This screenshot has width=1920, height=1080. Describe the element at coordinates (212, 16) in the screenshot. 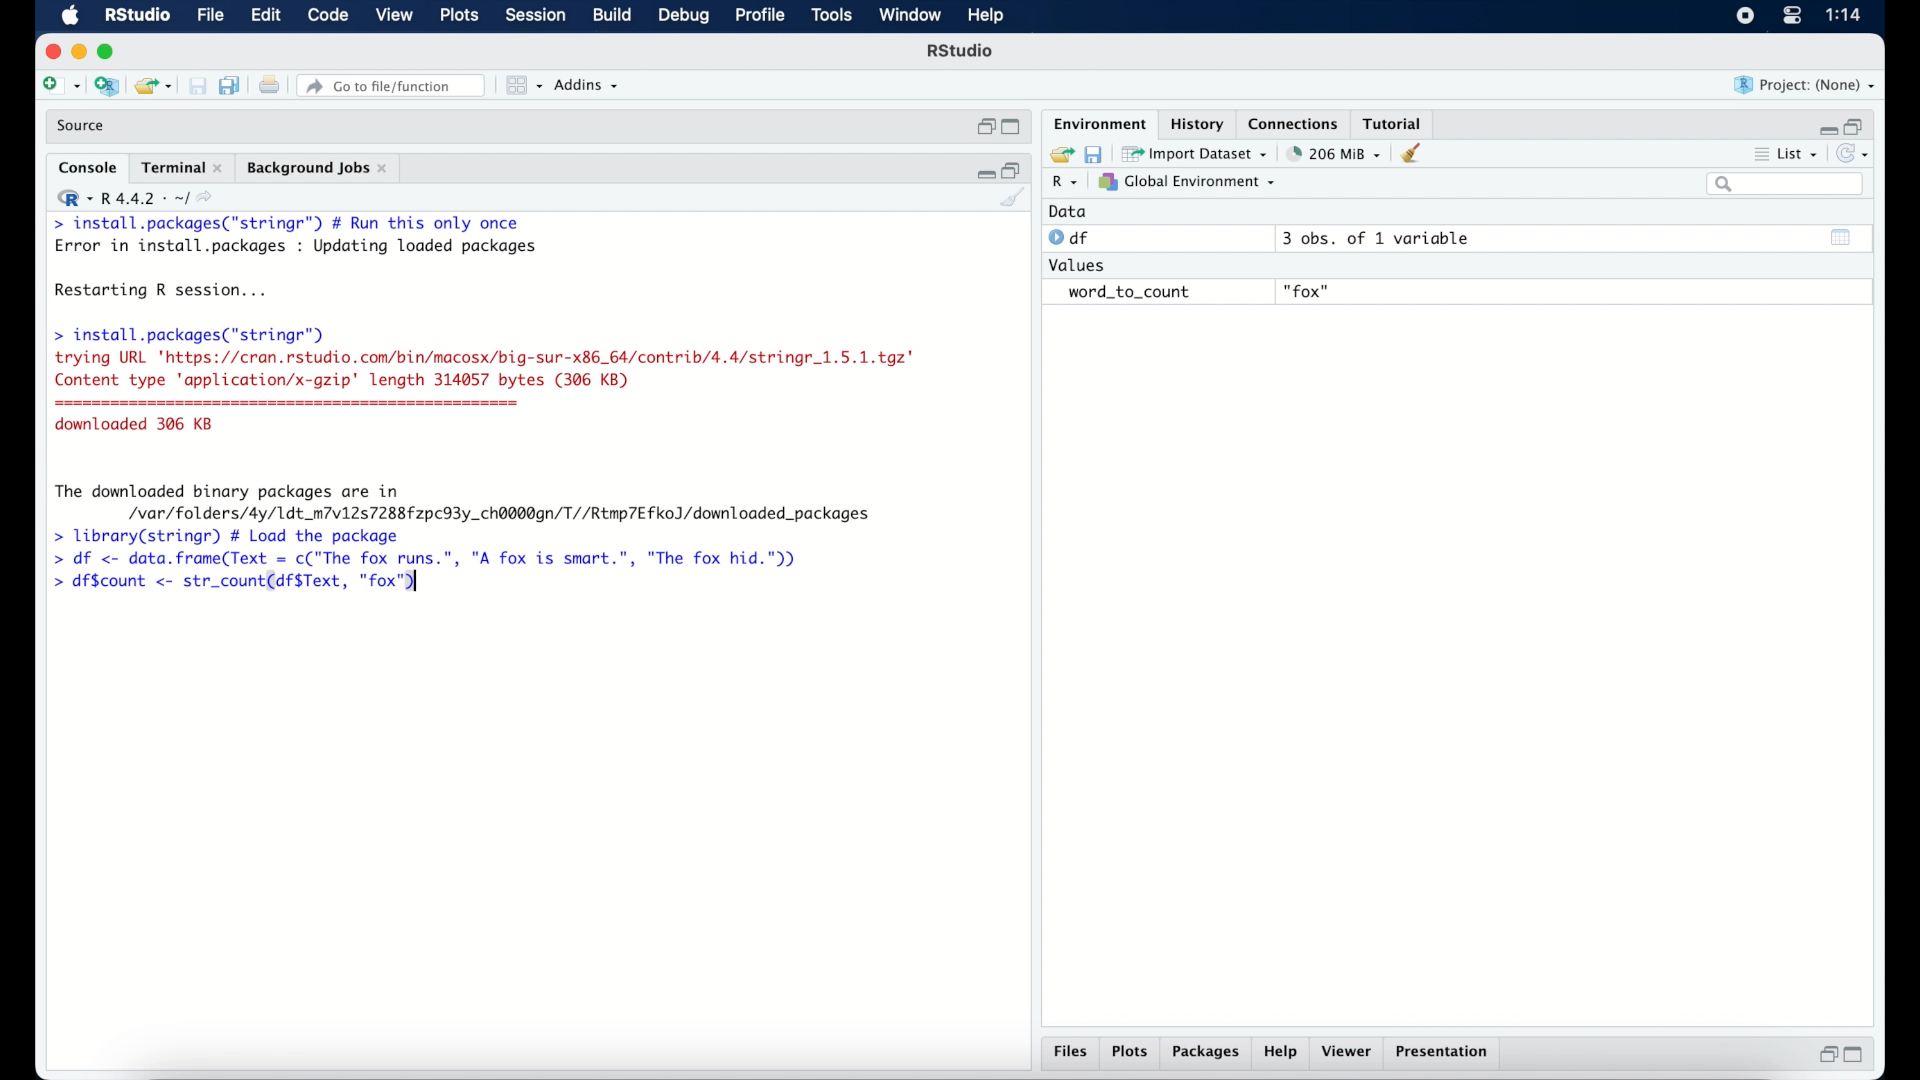

I see `file` at that location.